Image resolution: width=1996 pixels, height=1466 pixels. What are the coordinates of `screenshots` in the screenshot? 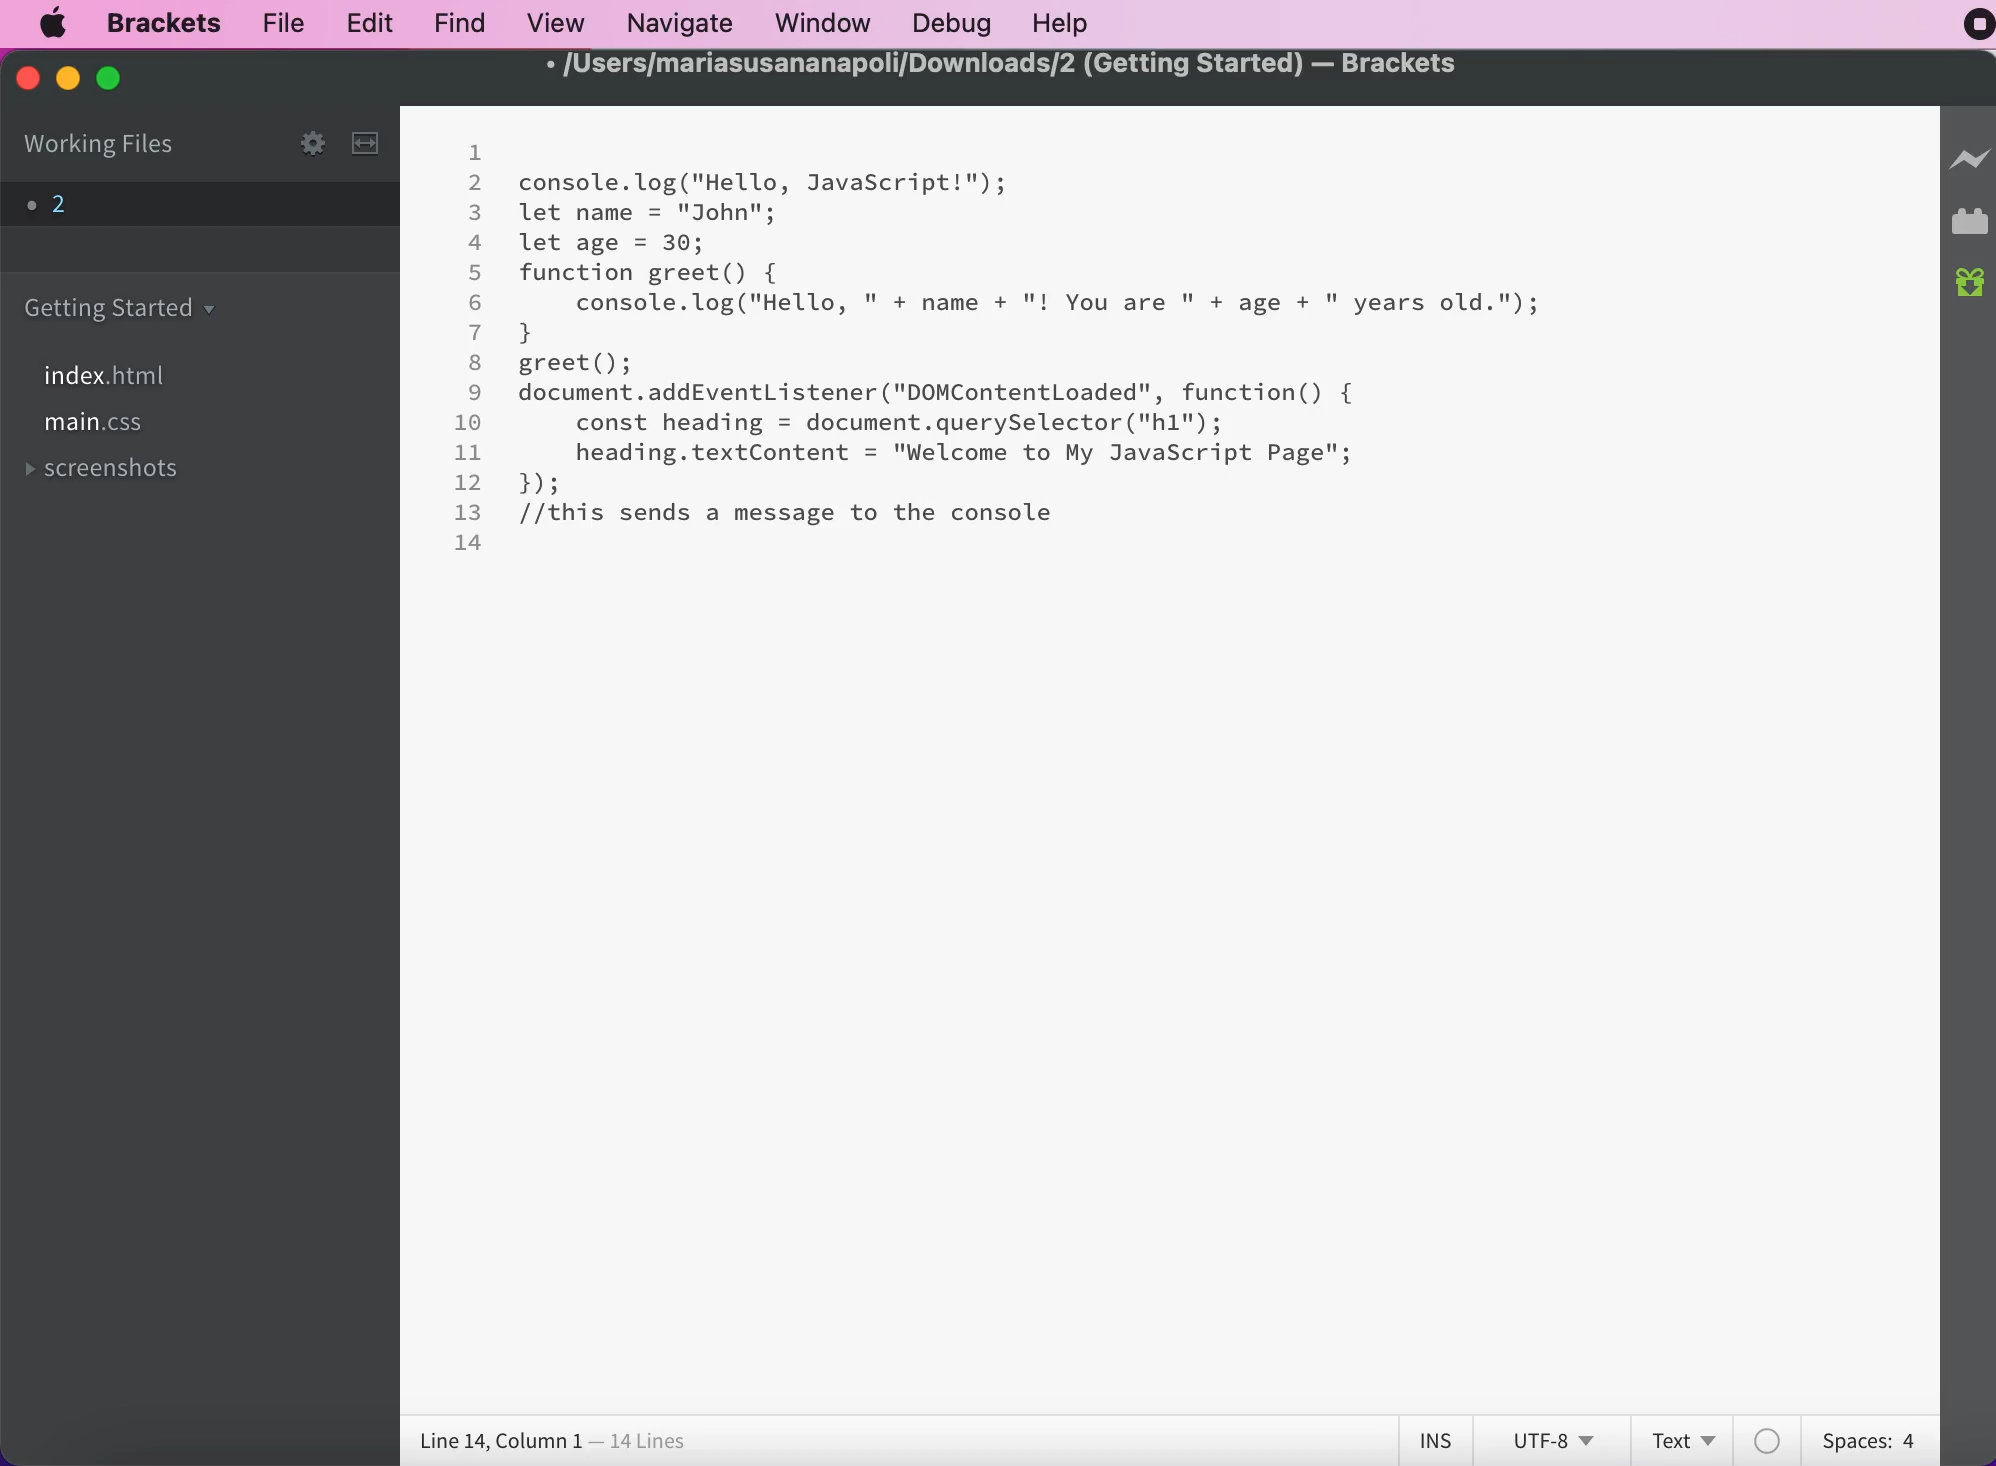 It's located at (136, 469).